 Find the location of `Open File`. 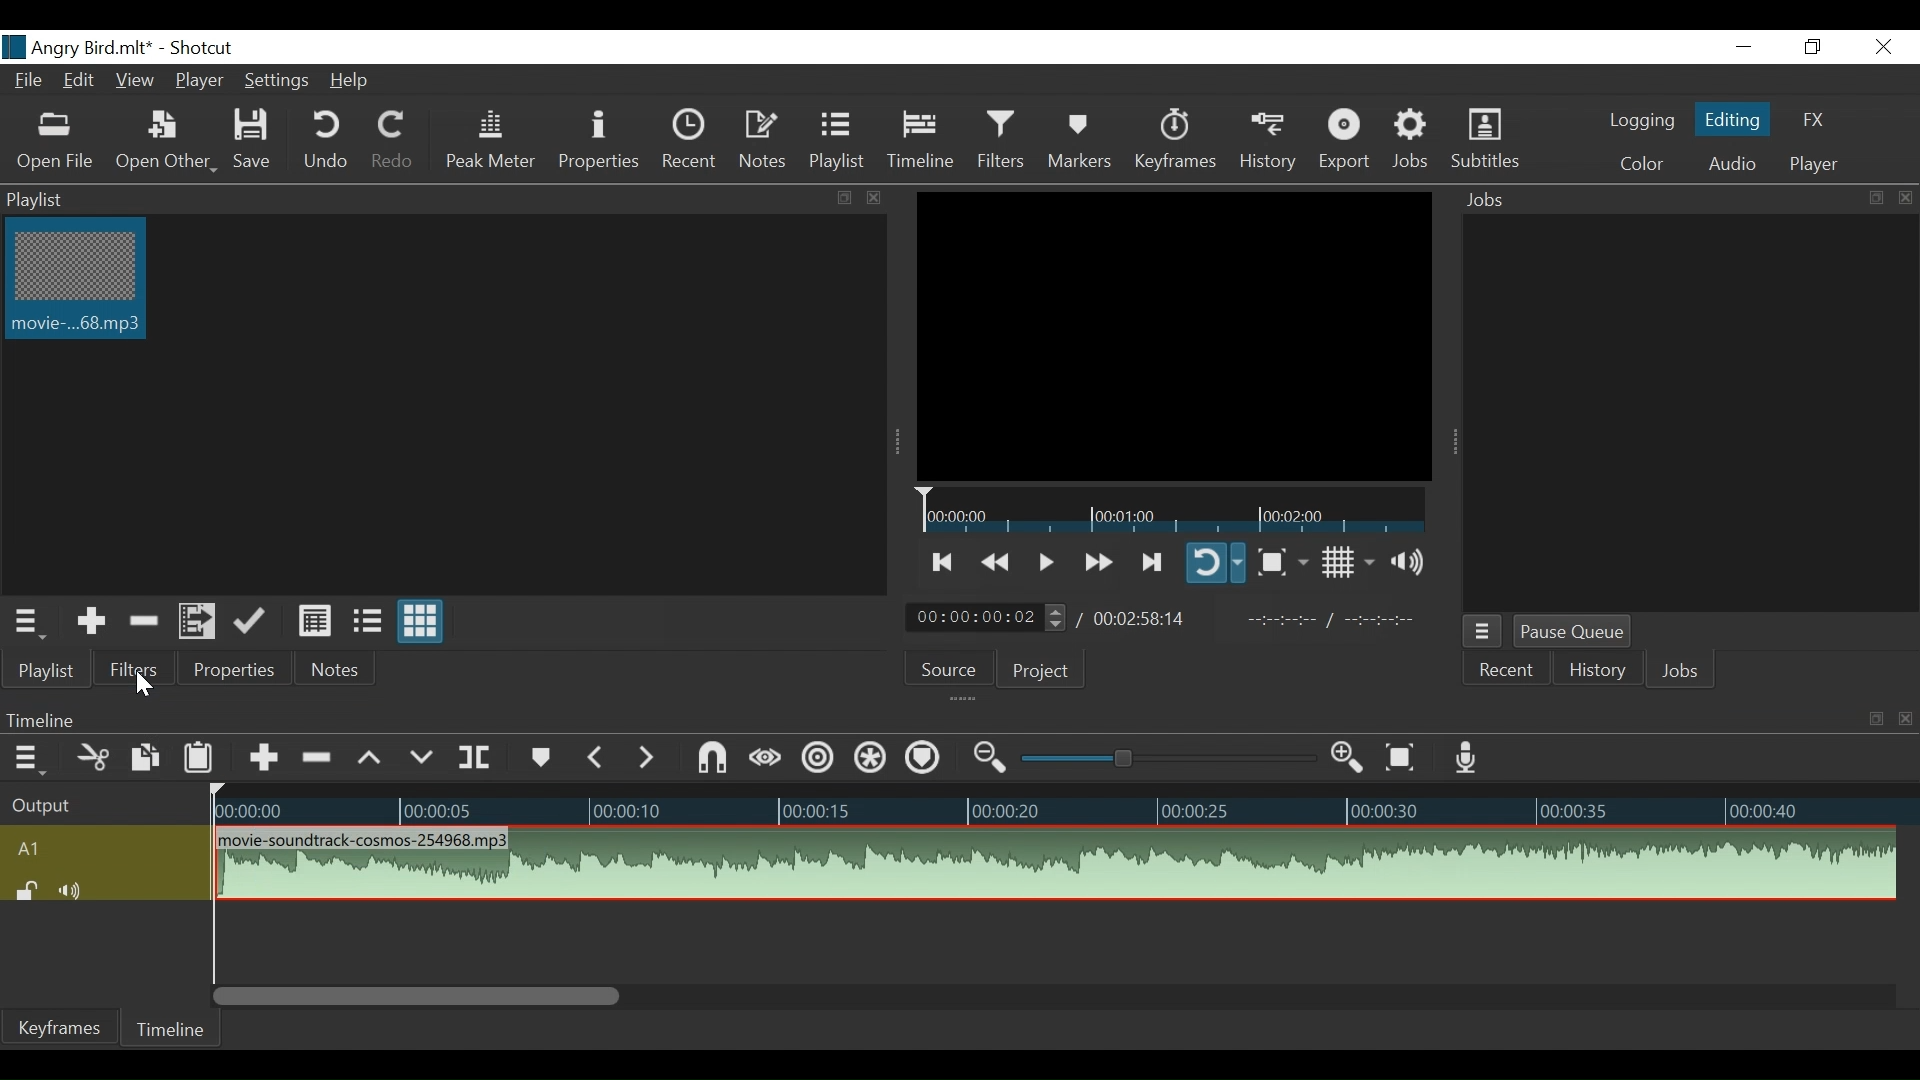

Open File is located at coordinates (56, 141).